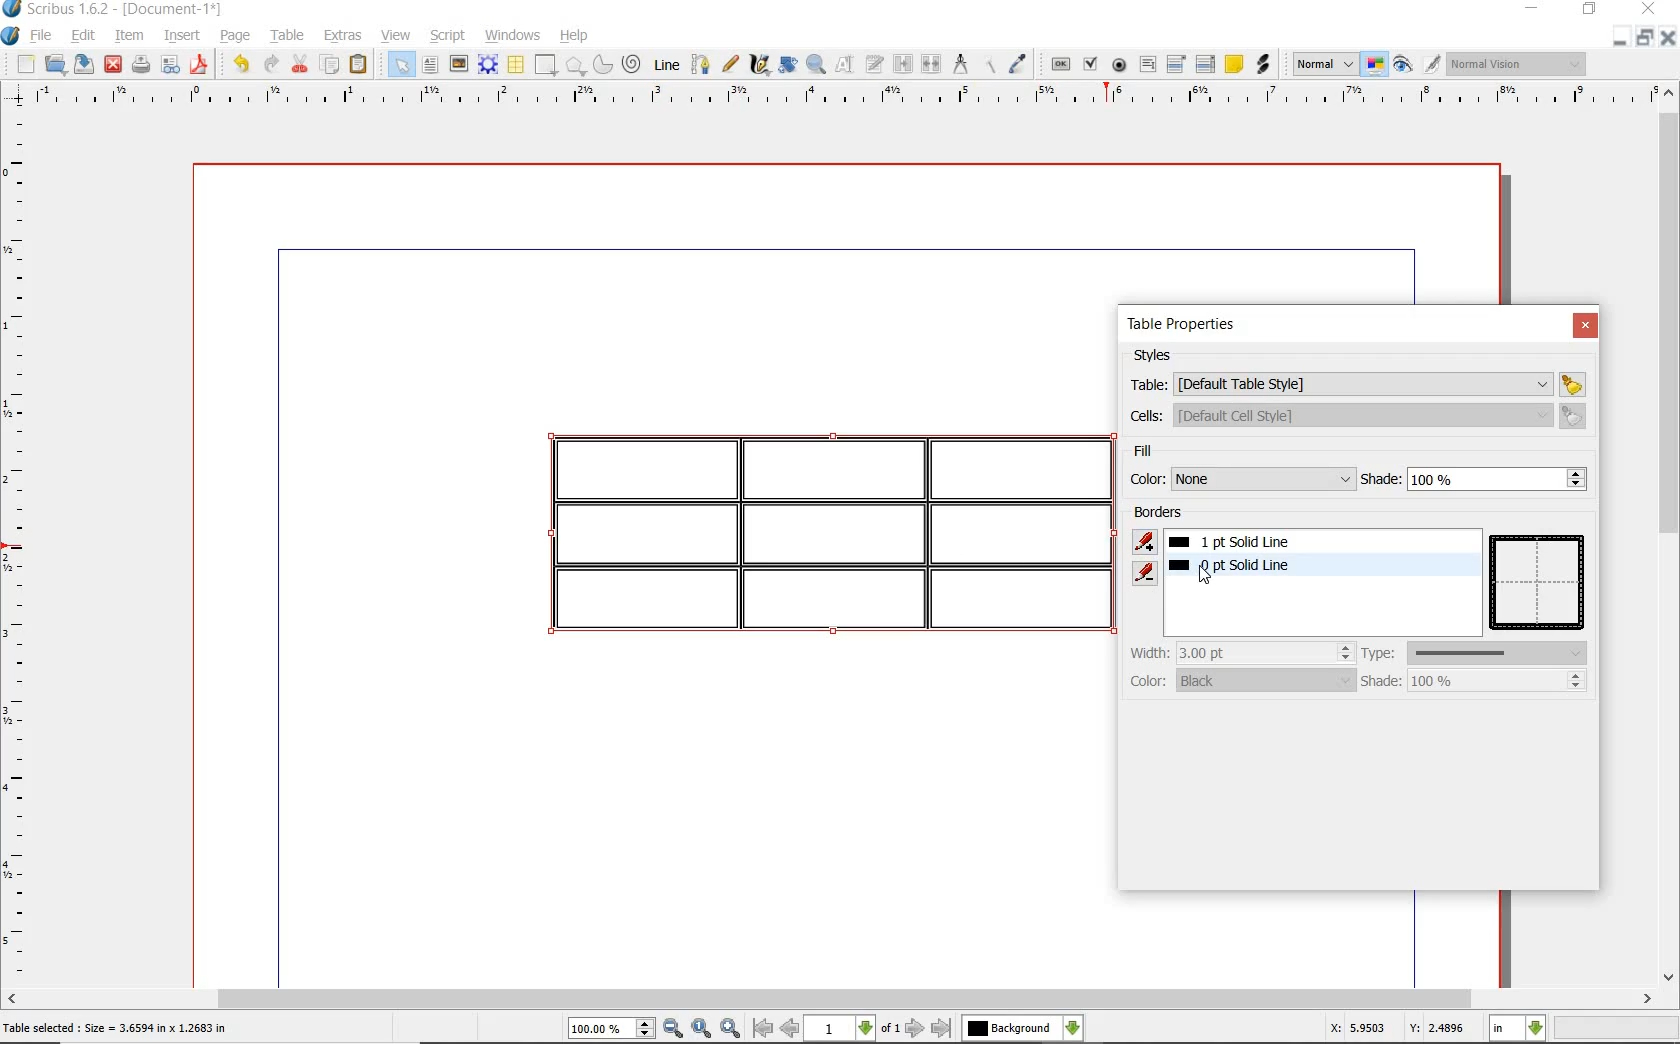 The image size is (1680, 1044). What do you see at coordinates (11, 36) in the screenshot?
I see `system logo` at bounding box center [11, 36].